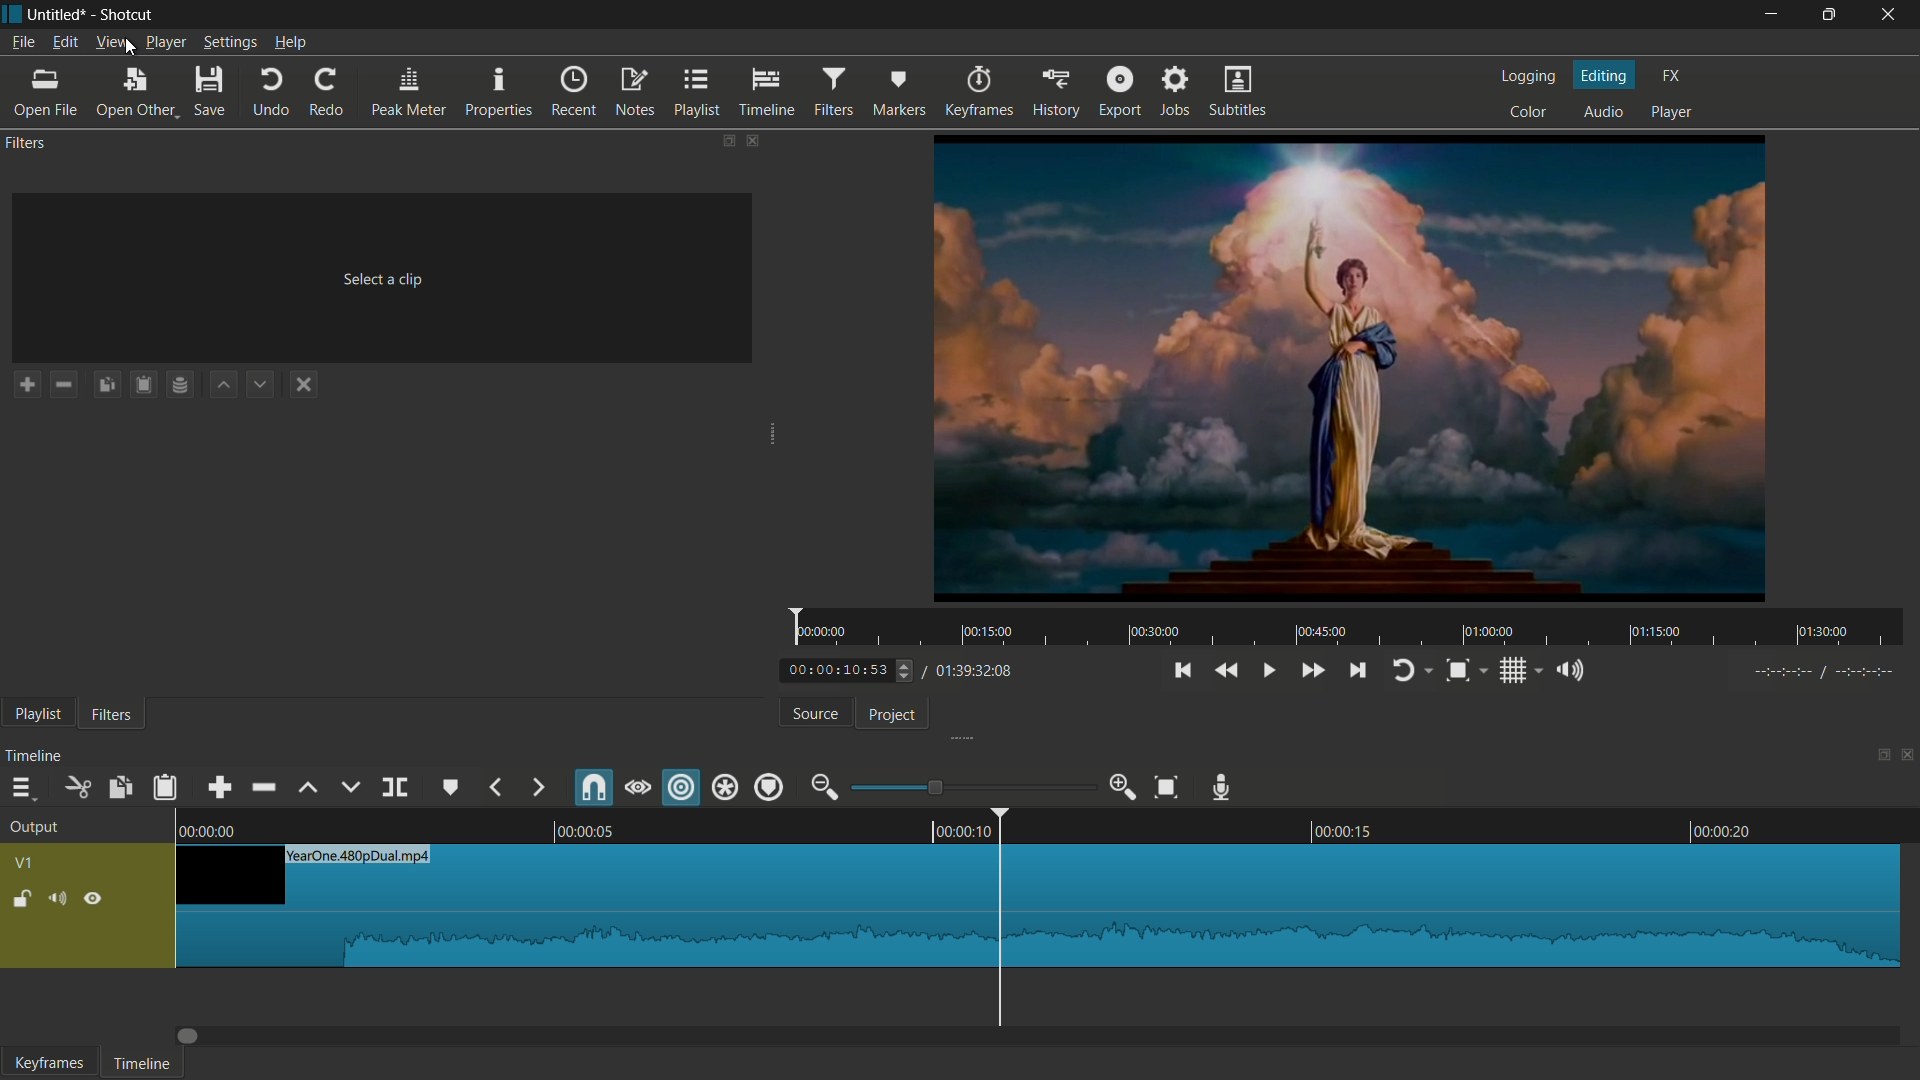 Image resolution: width=1920 pixels, height=1080 pixels. I want to click on skip to the previous point, so click(1181, 671).